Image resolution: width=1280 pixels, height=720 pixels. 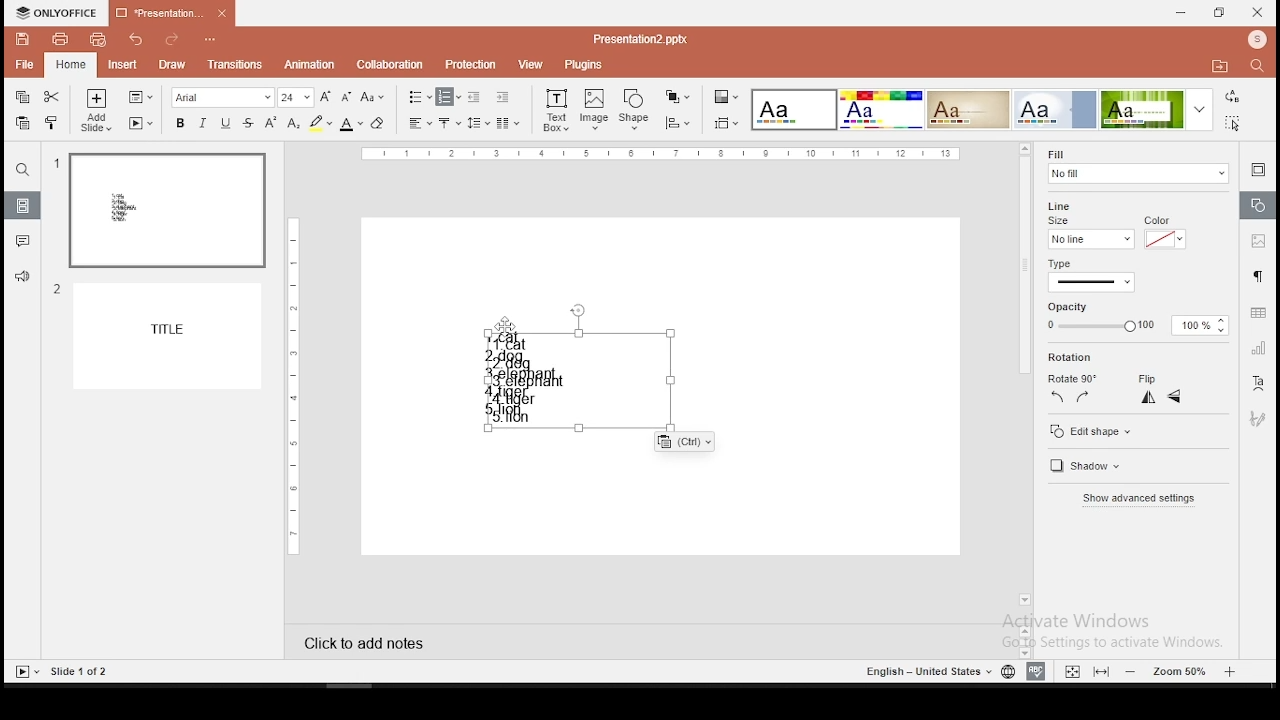 What do you see at coordinates (344, 95) in the screenshot?
I see `decrease font size` at bounding box center [344, 95].